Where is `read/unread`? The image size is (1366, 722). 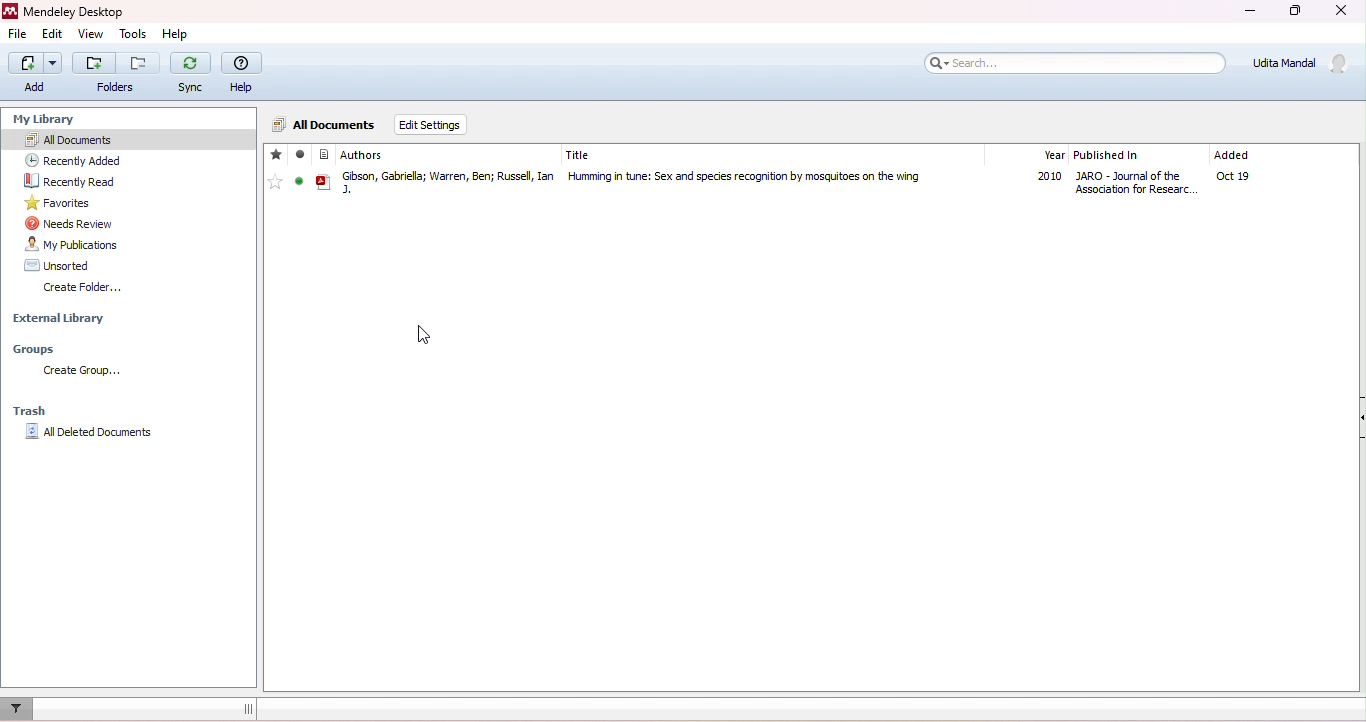 read/unread is located at coordinates (301, 156).